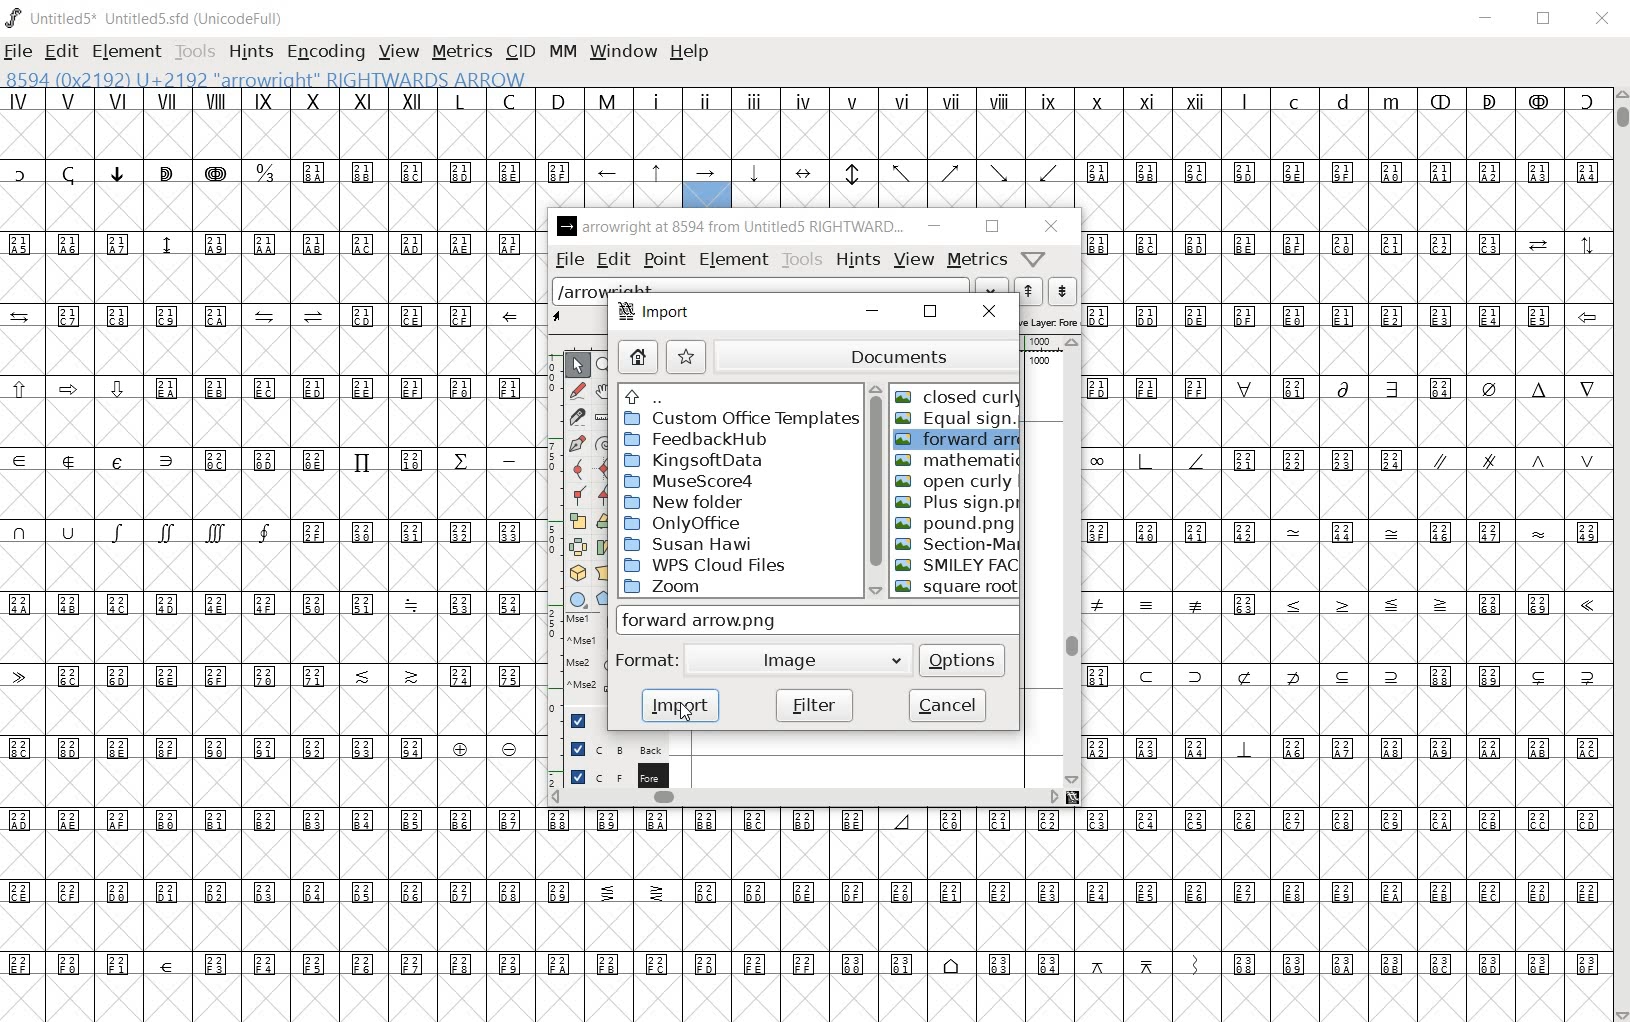 This screenshot has height=1022, width=1630. What do you see at coordinates (725, 621) in the screenshot?
I see `forward arrow.png` at bounding box center [725, 621].